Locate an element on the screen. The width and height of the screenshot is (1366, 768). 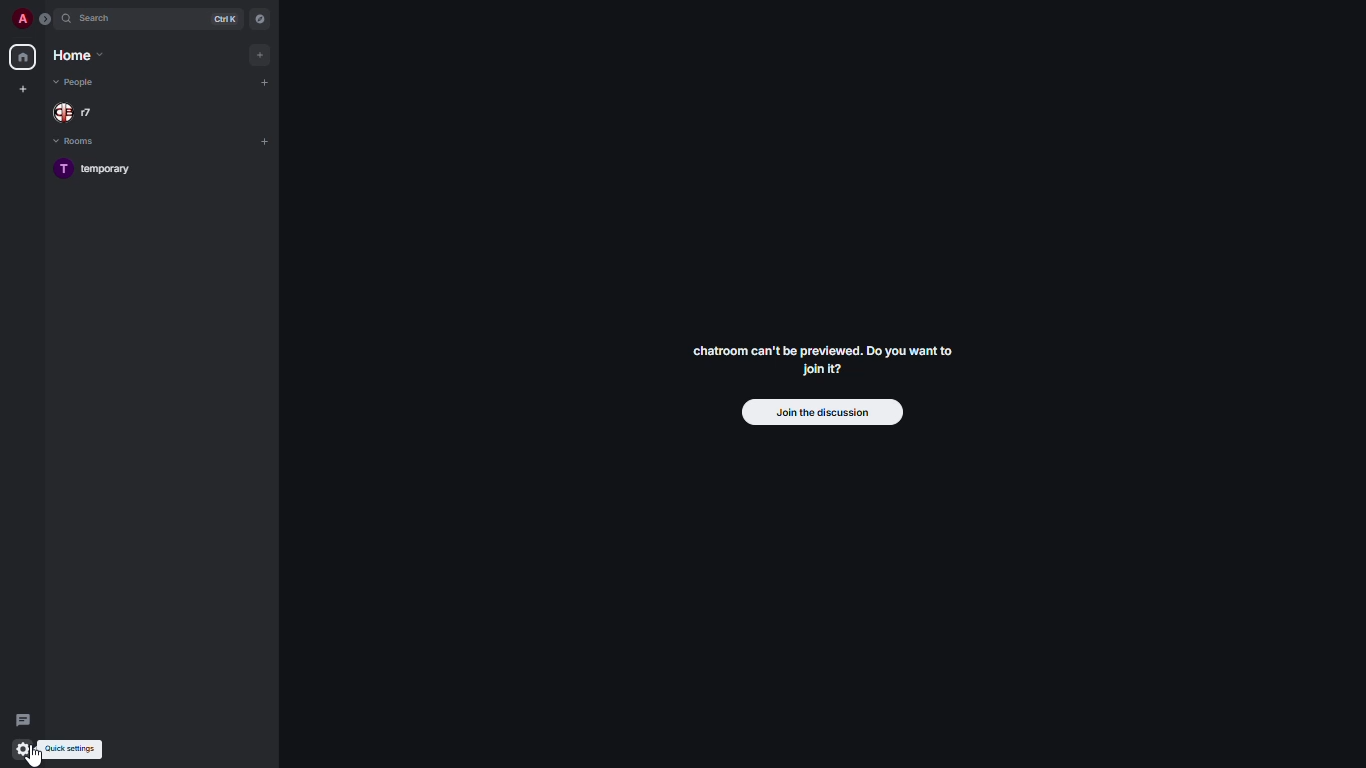
search is located at coordinates (100, 20).